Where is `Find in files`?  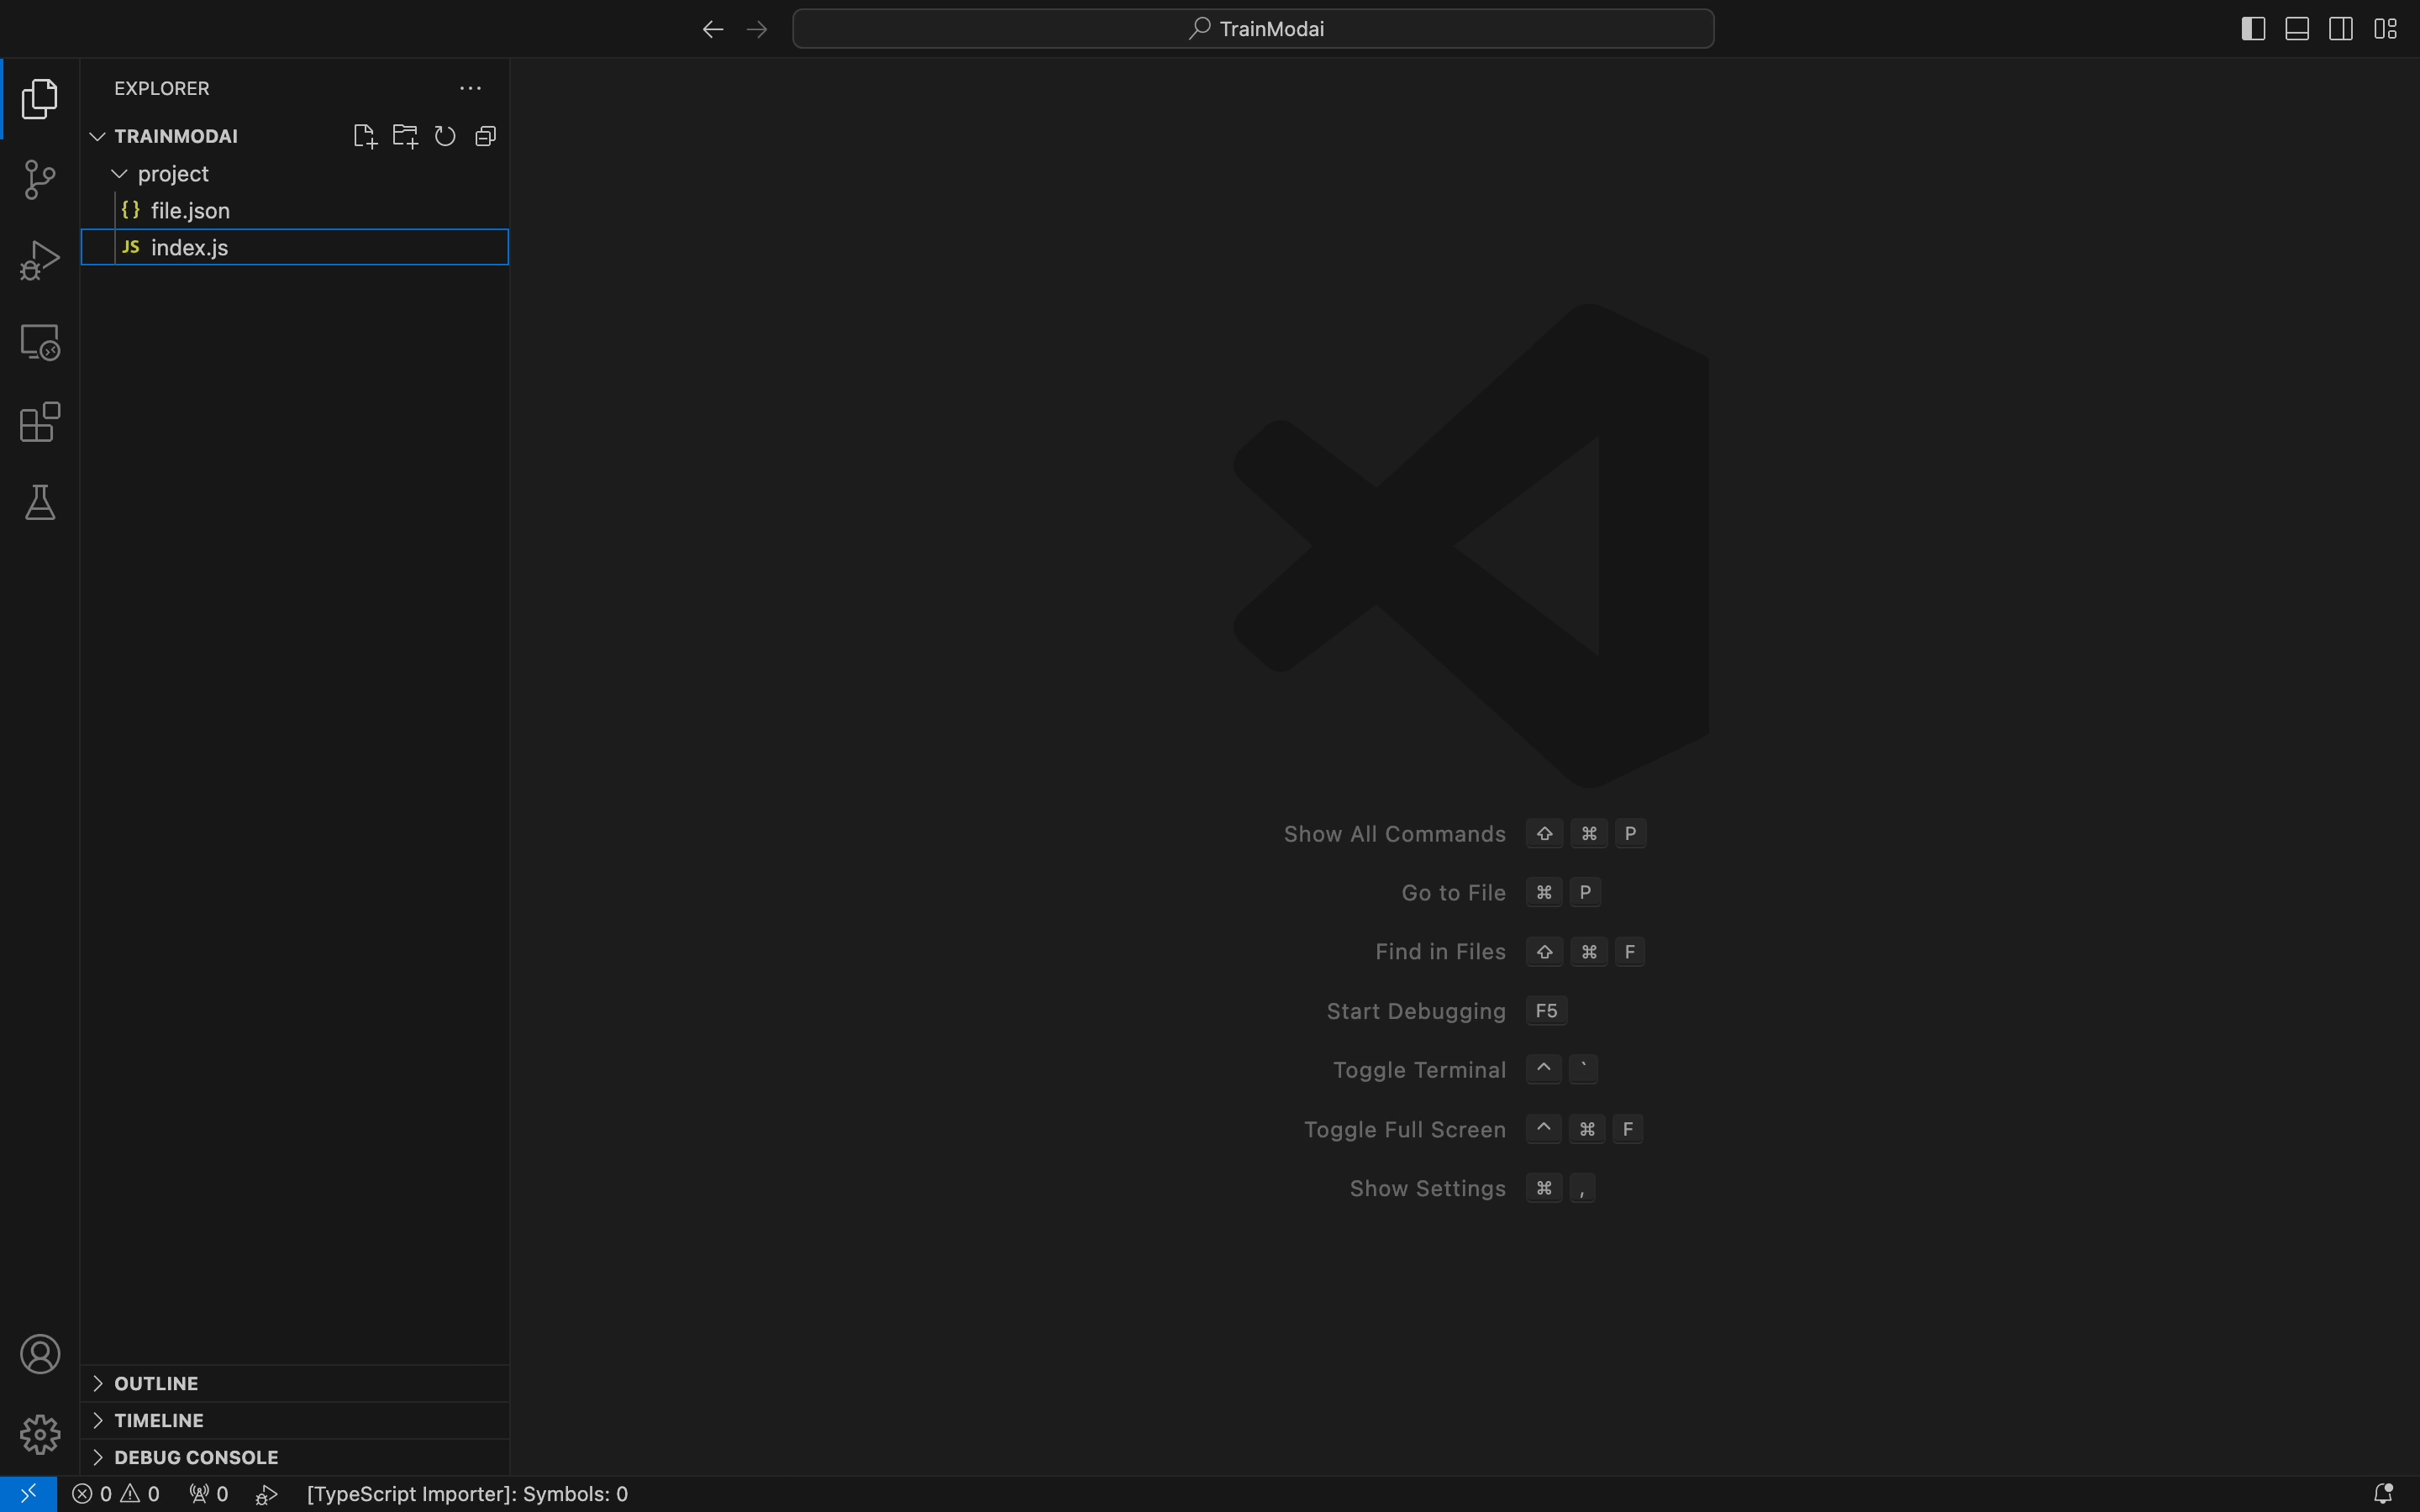
Find in files is located at coordinates (1519, 949).